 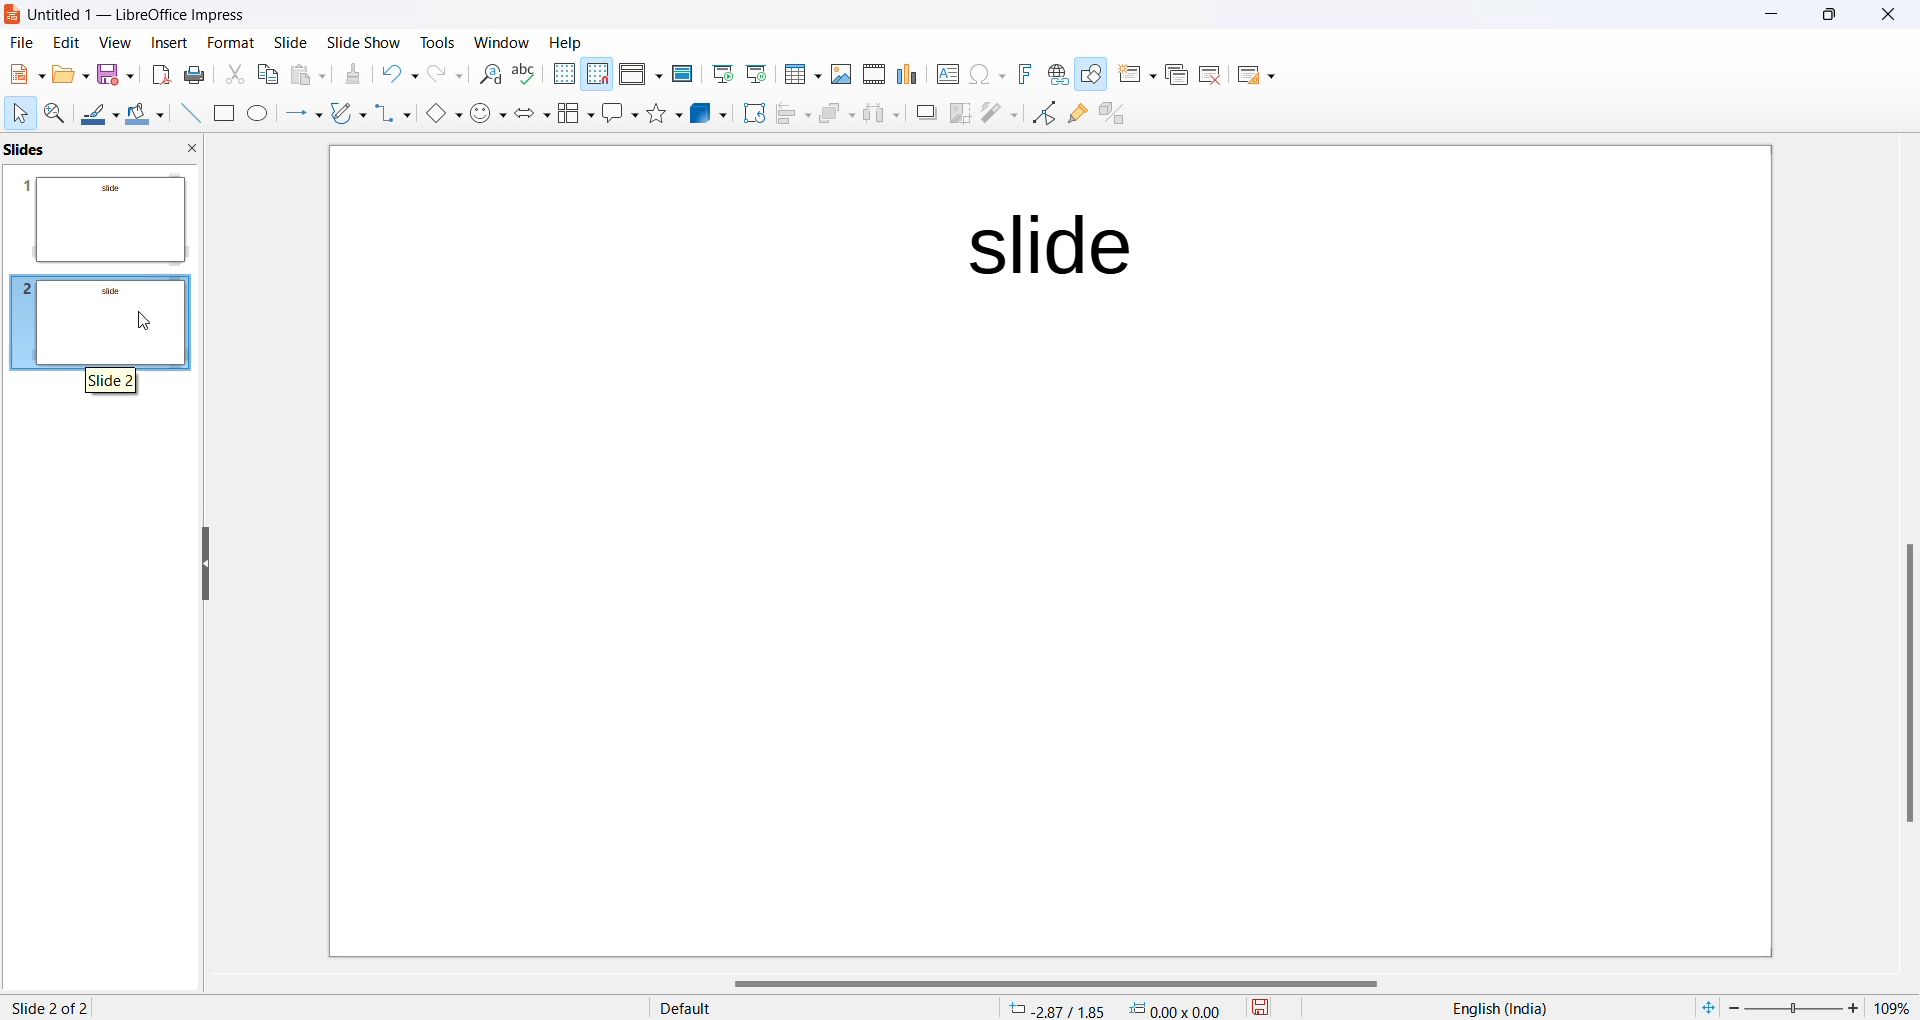 What do you see at coordinates (1041, 114) in the screenshot?
I see `Toggle end point edit mode` at bounding box center [1041, 114].